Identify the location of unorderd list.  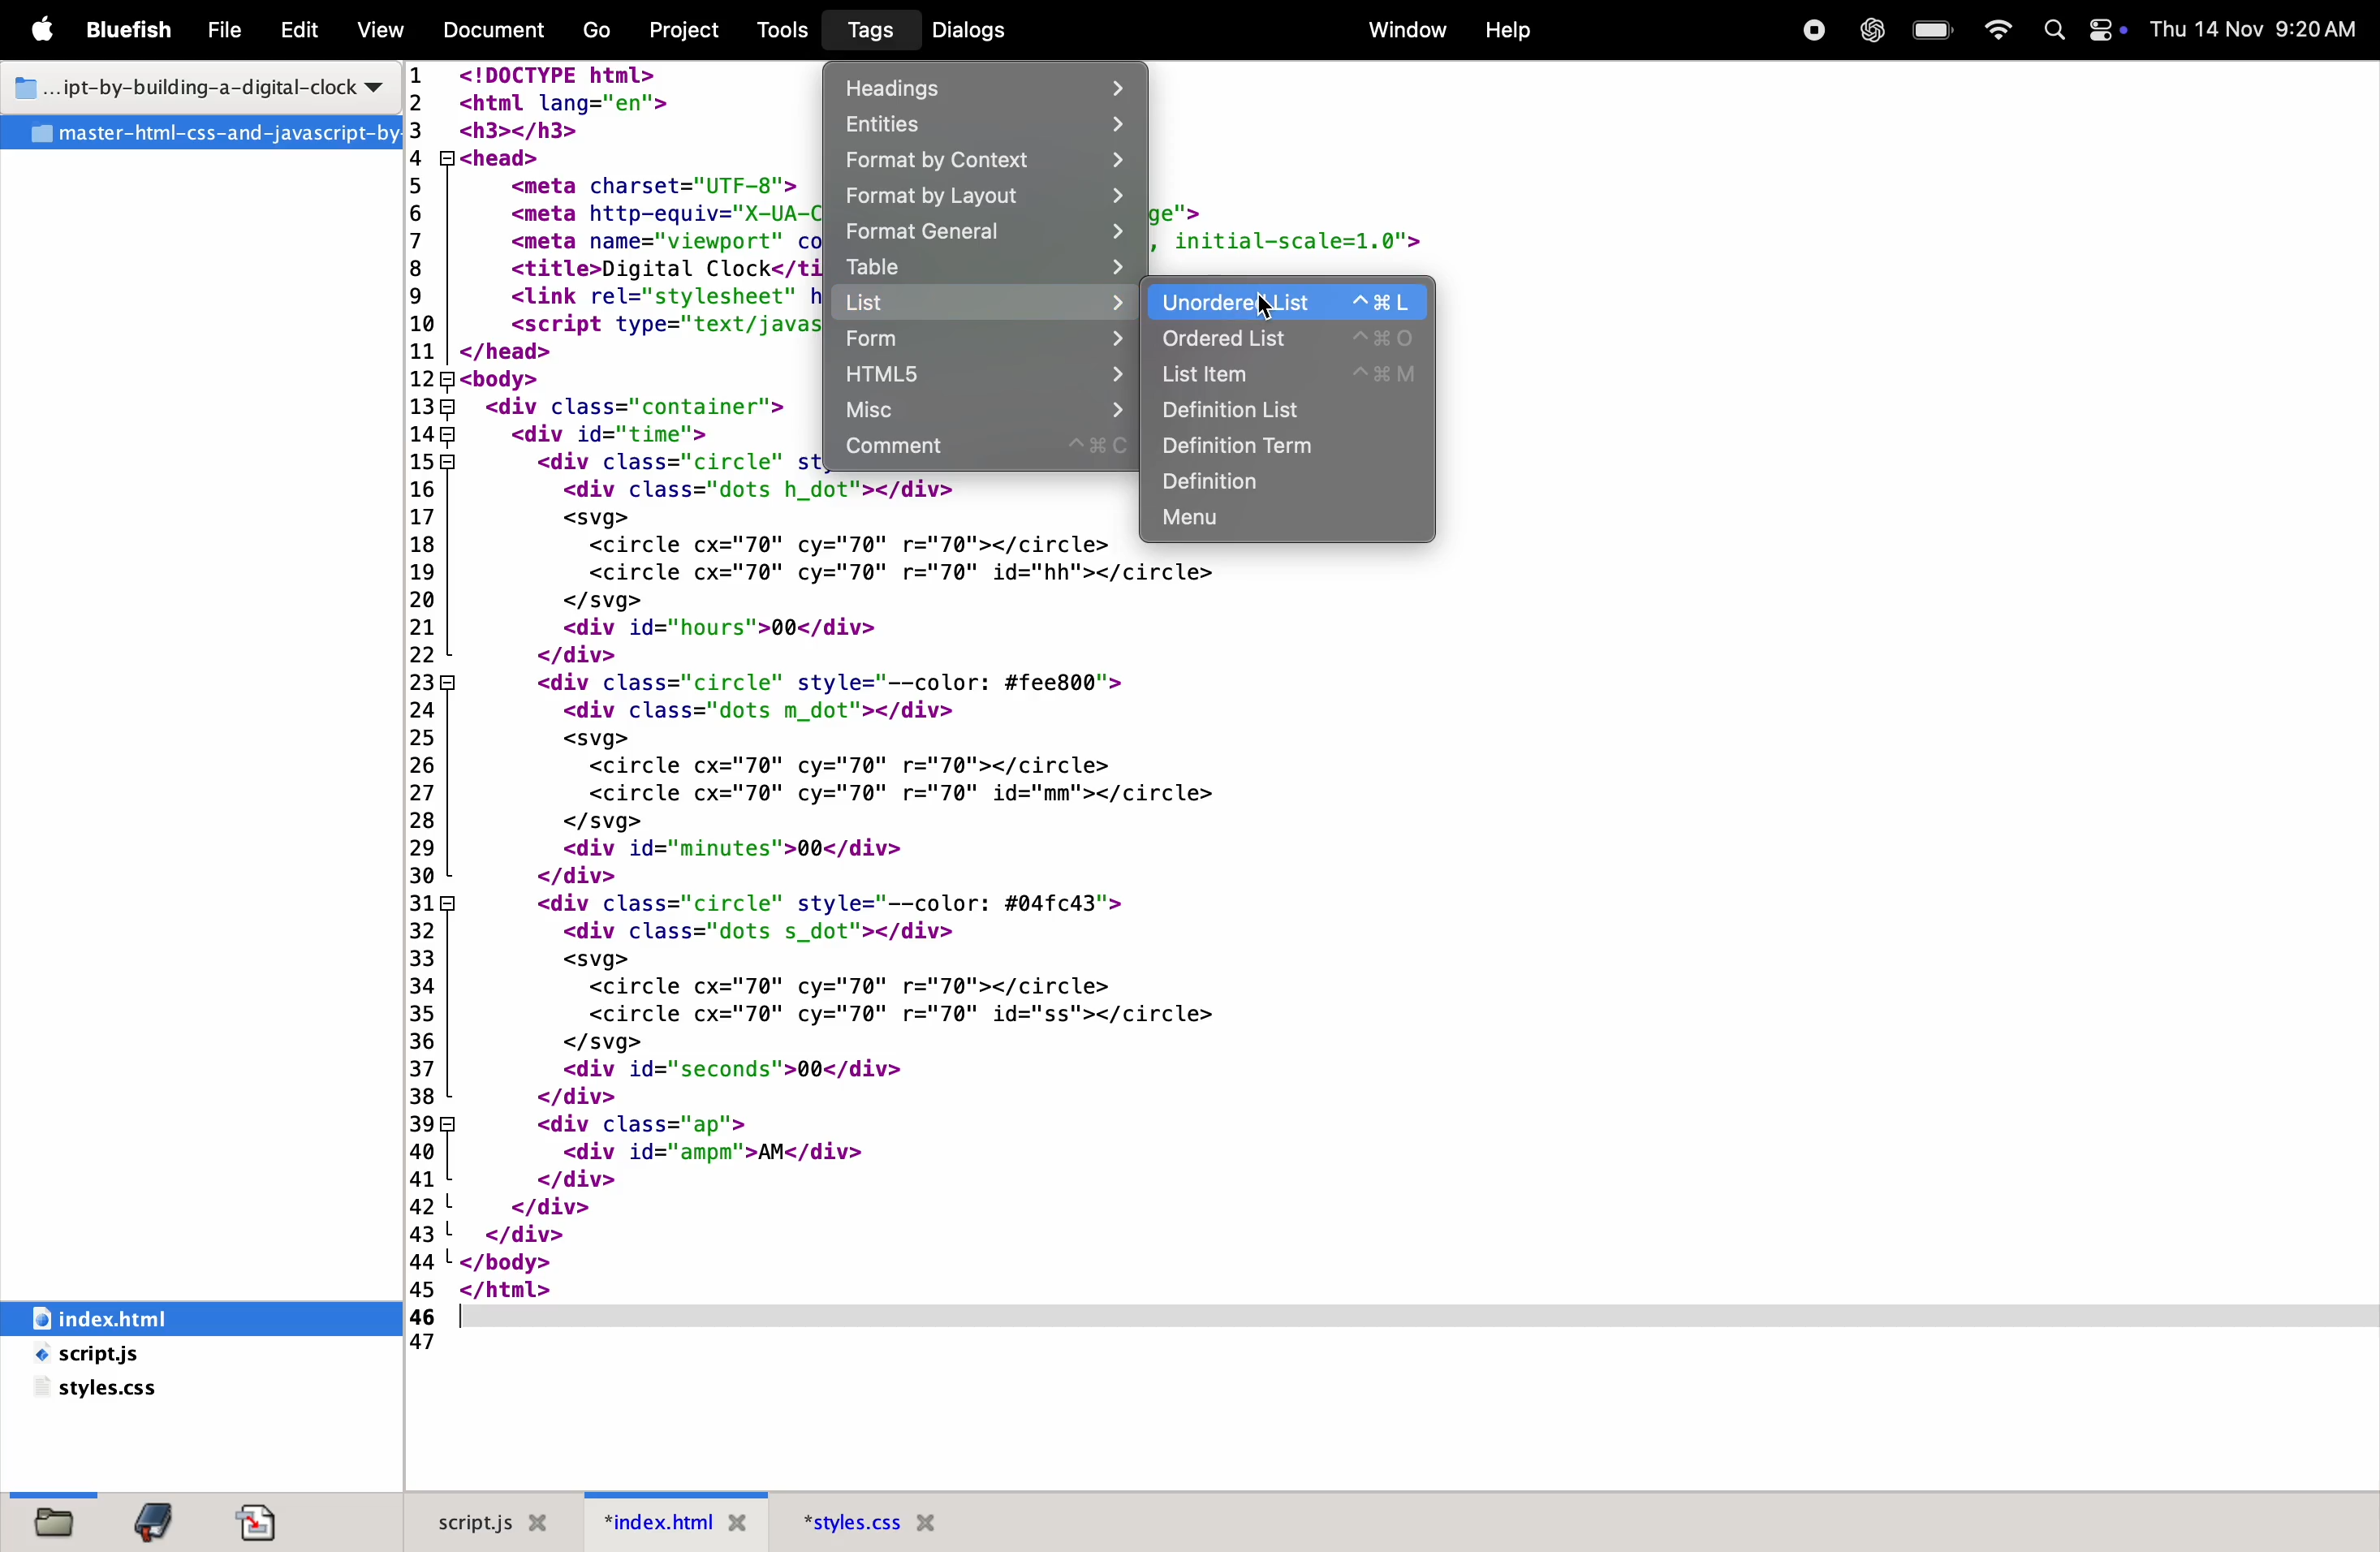
(1198, 302).